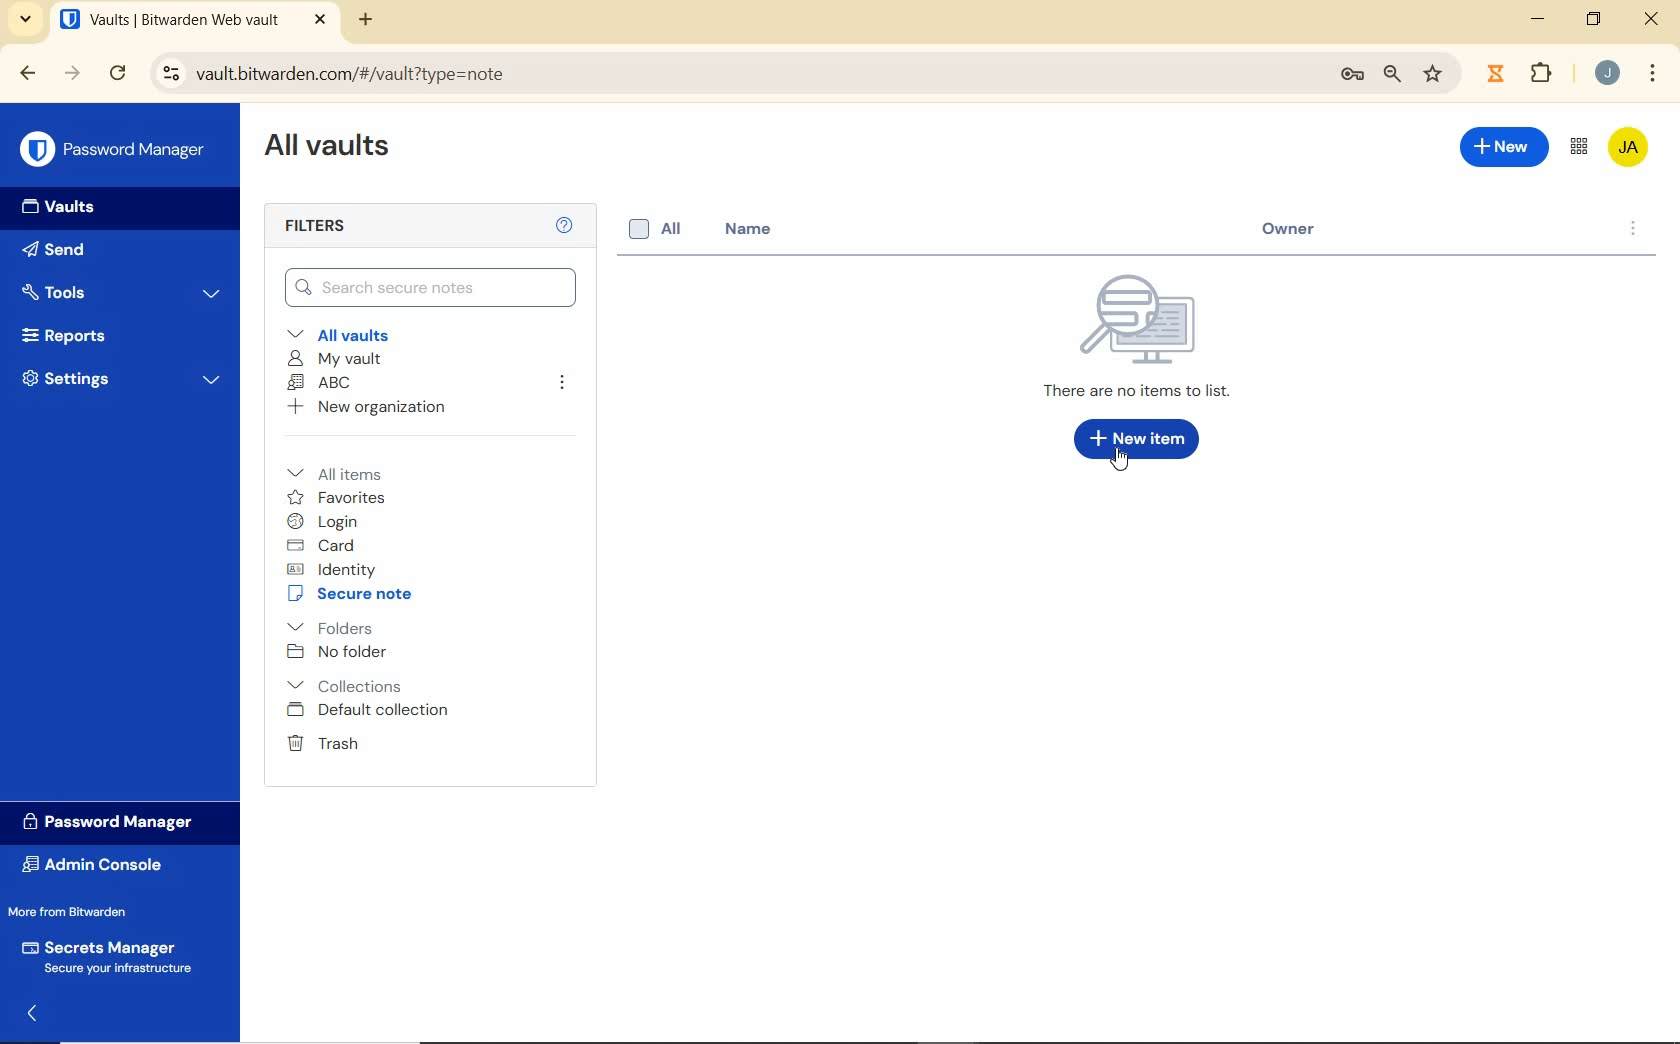 The image size is (1680, 1044). I want to click on Send, so click(60, 248).